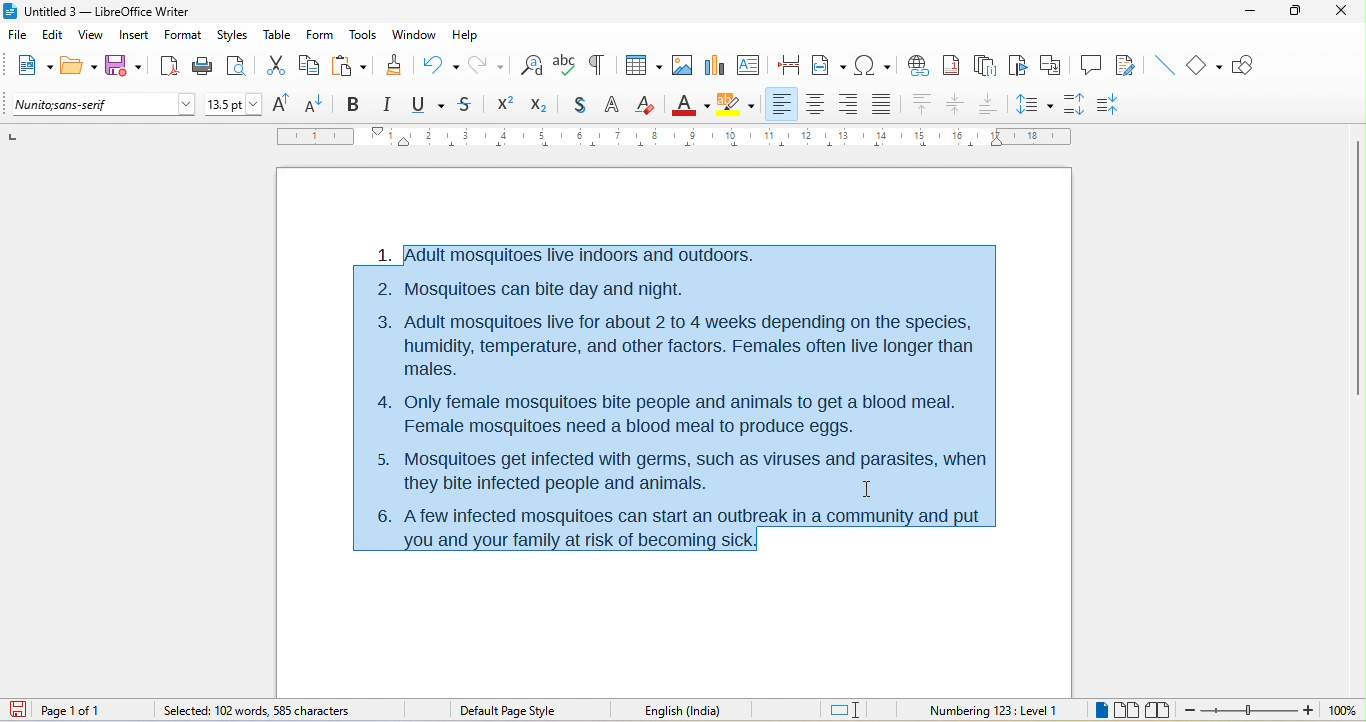 The width and height of the screenshot is (1366, 722). What do you see at coordinates (1298, 15) in the screenshot?
I see `maximize` at bounding box center [1298, 15].